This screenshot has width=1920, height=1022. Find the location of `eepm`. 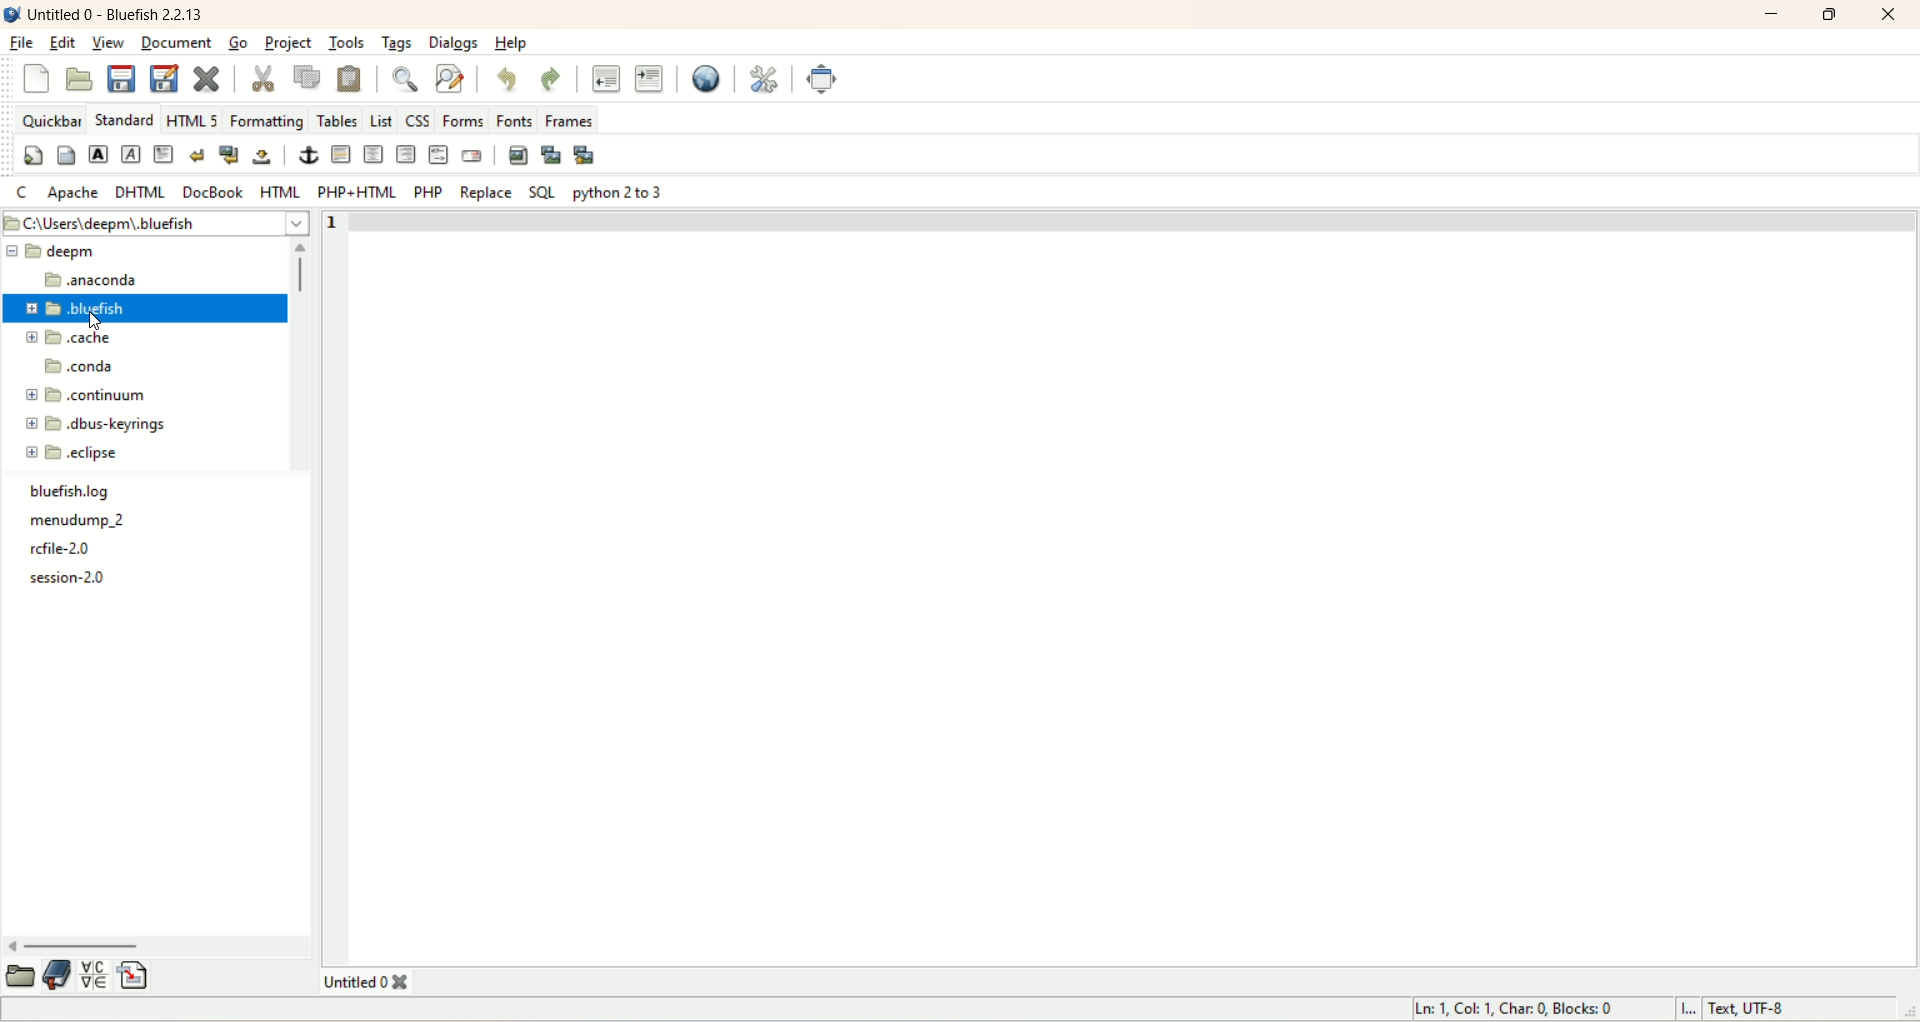

eepm is located at coordinates (57, 253).